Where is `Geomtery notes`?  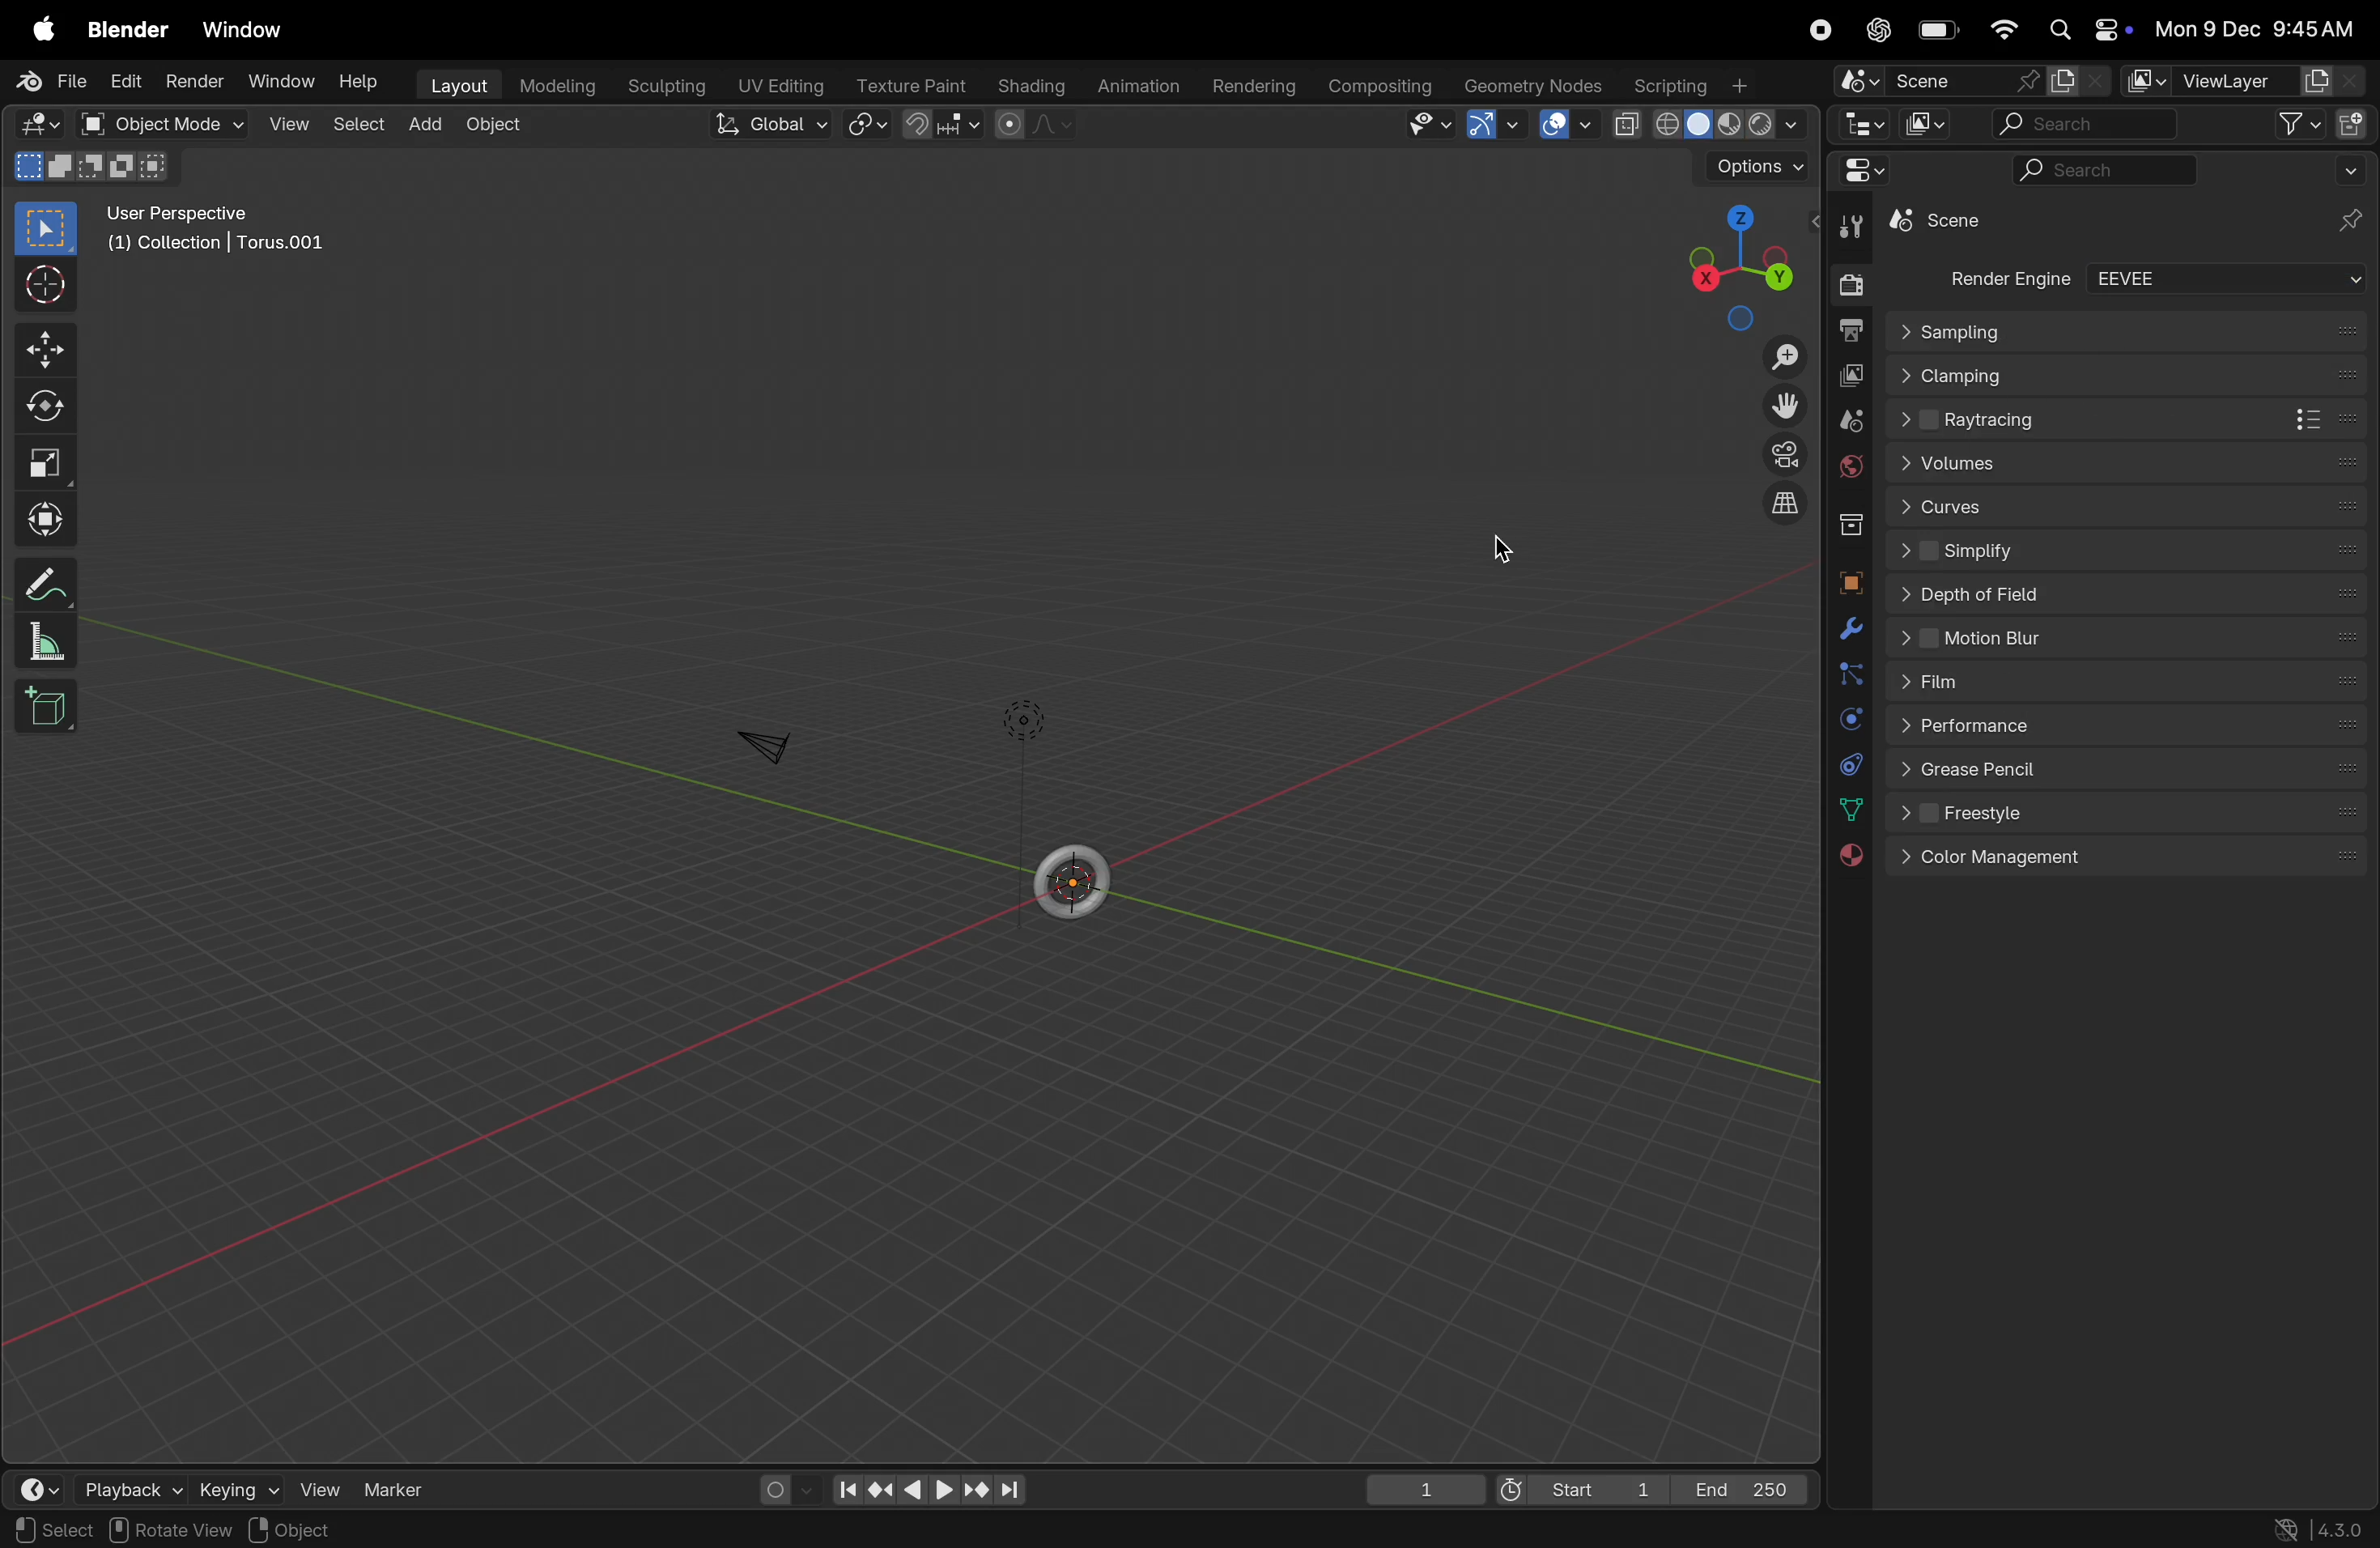
Geomtery notes is located at coordinates (1536, 84).